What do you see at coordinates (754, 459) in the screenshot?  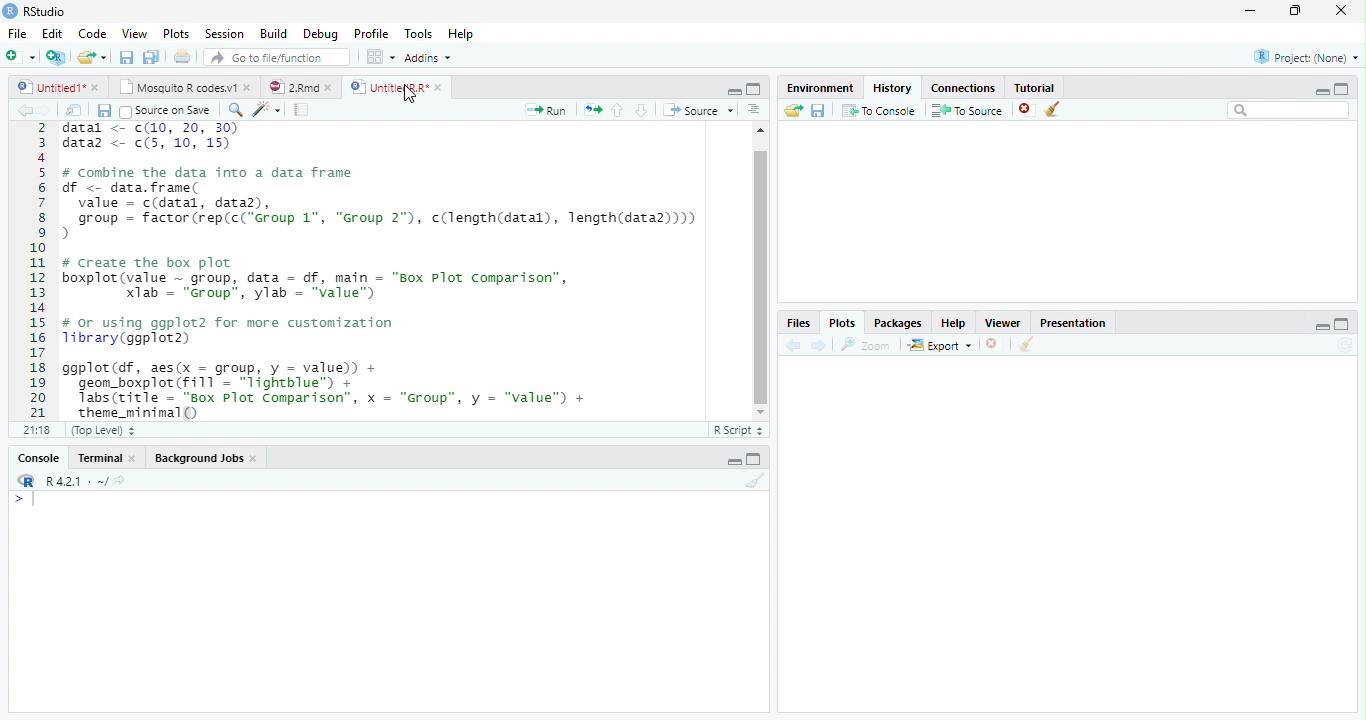 I see `Maximize` at bounding box center [754, 459].